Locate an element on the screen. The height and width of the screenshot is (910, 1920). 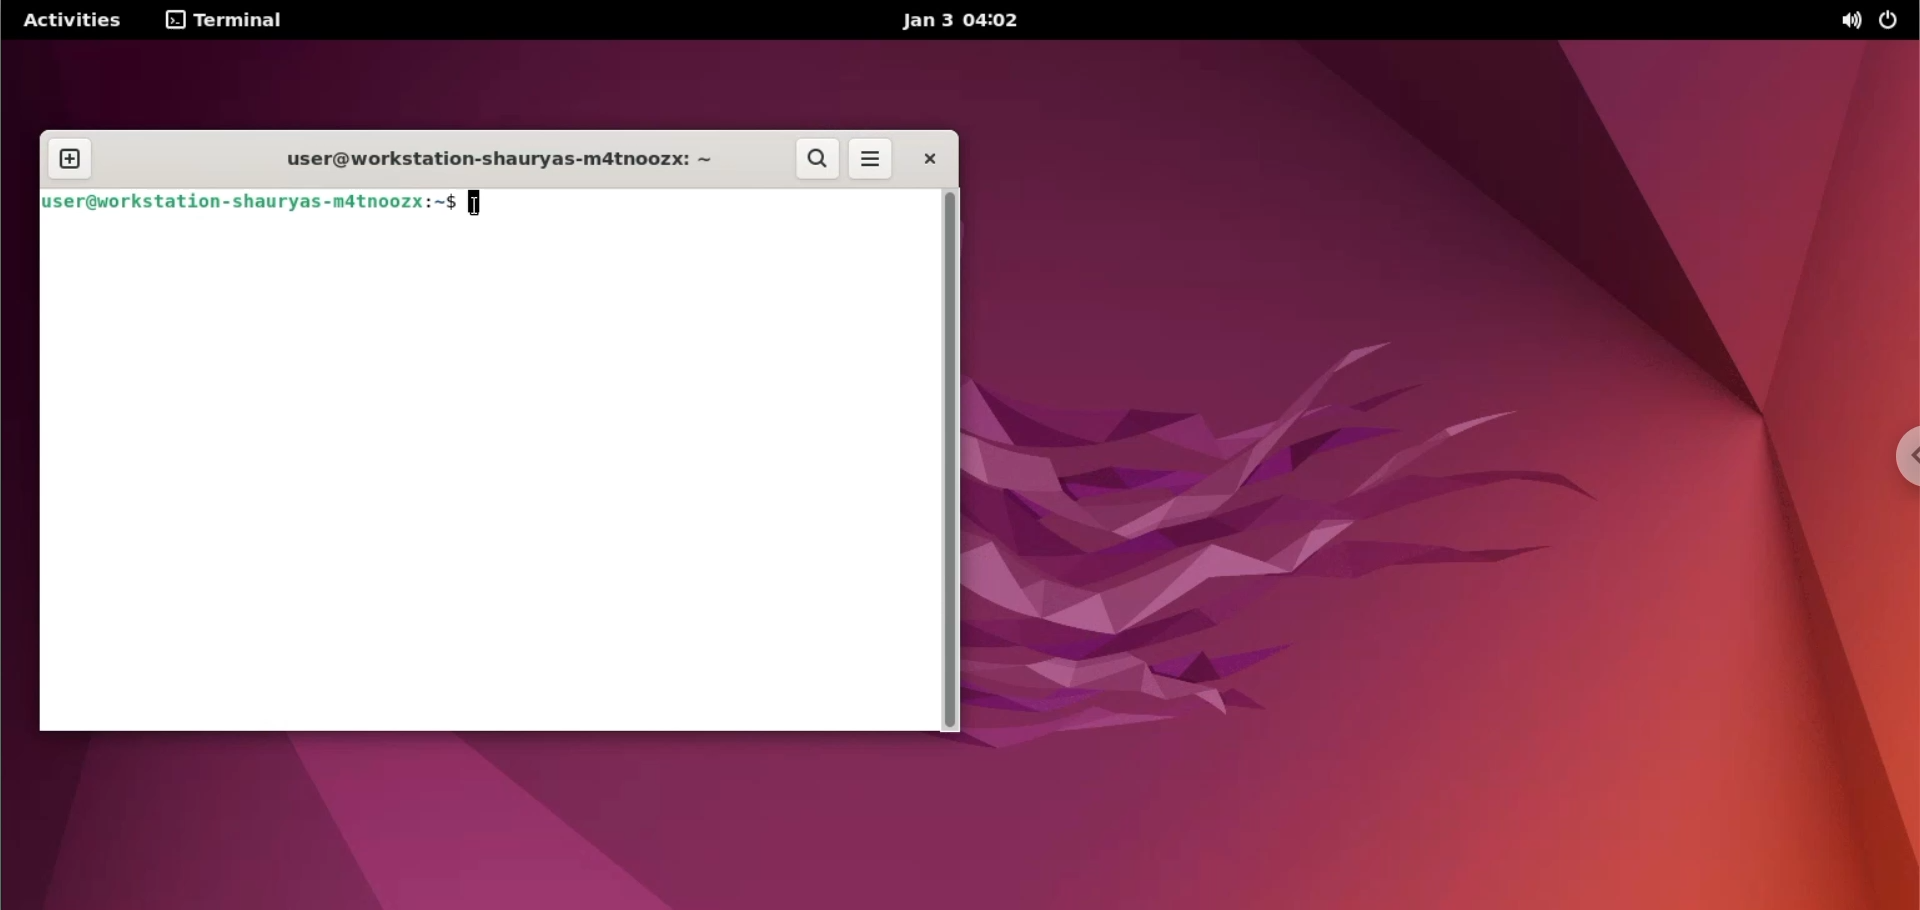
search is located at coordinates (817, 159).